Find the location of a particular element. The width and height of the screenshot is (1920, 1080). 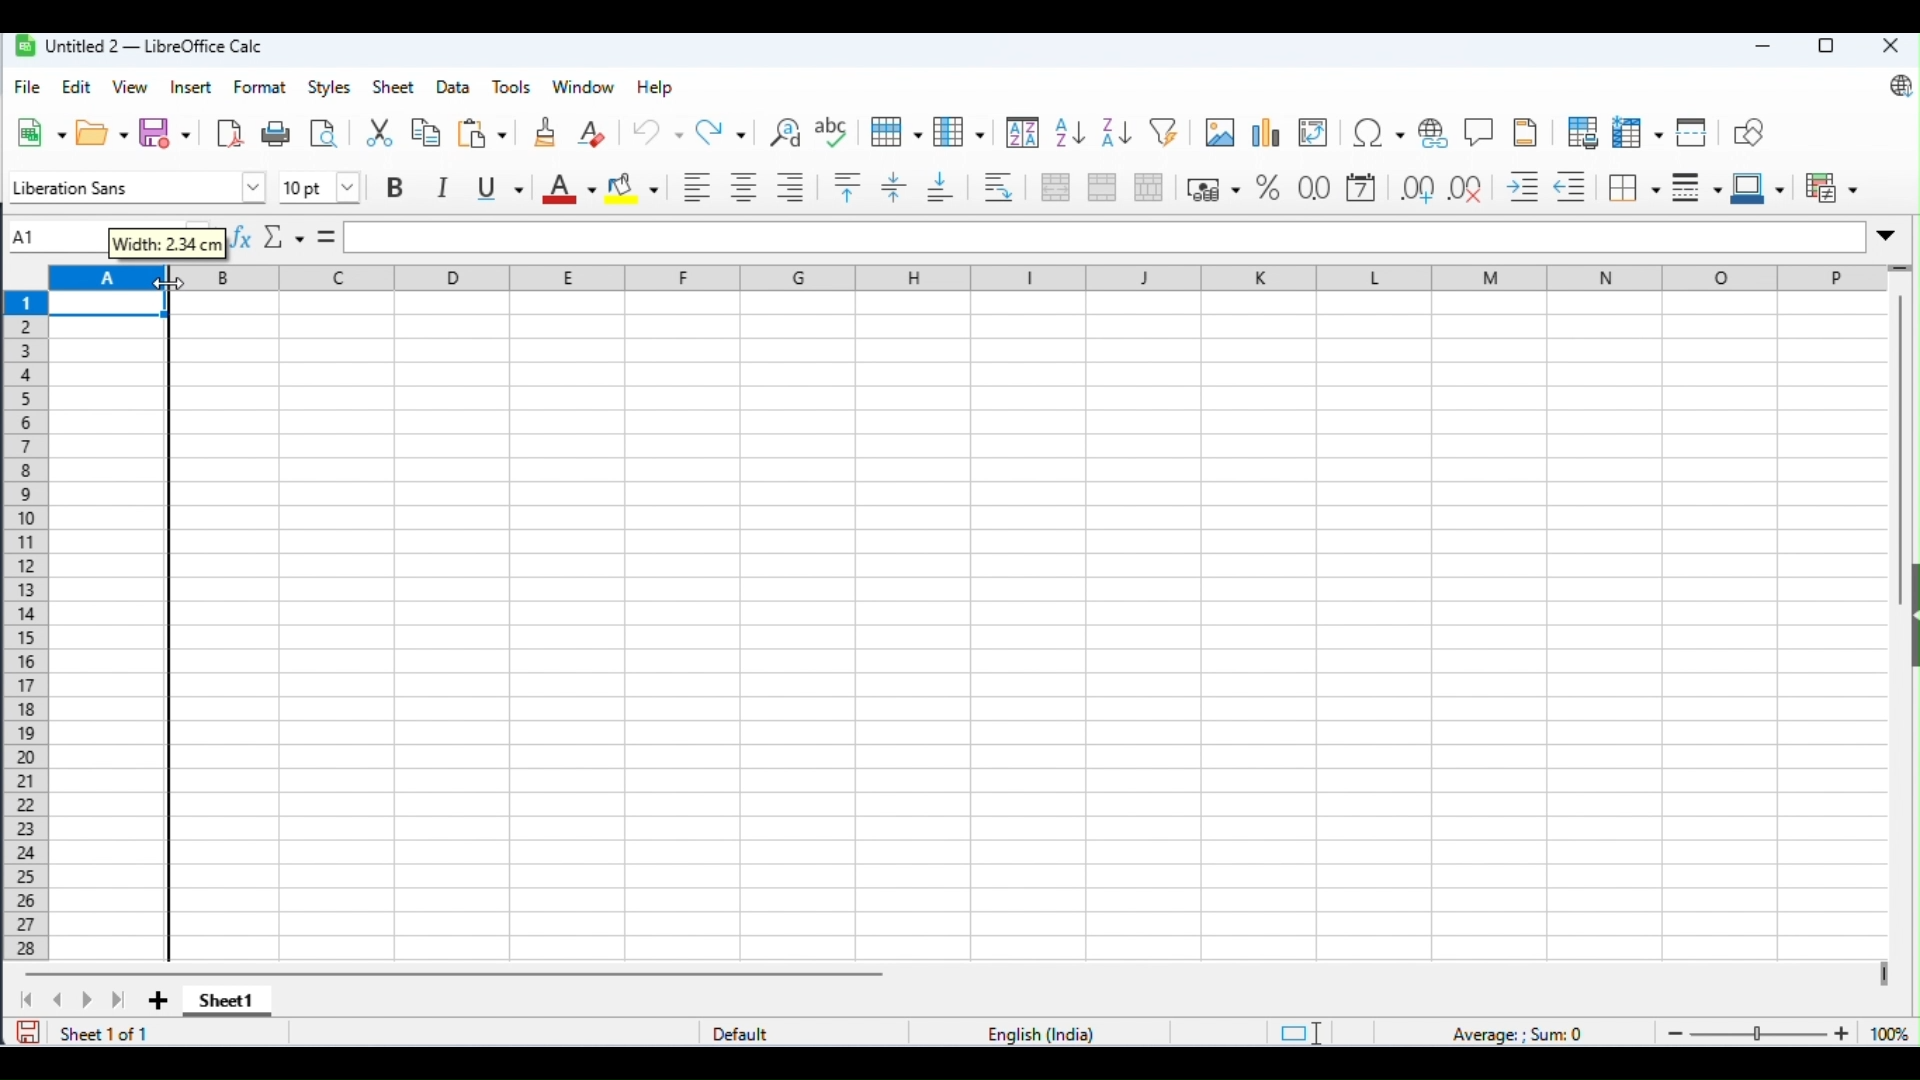

sort is located at coordinates (1021, 133).